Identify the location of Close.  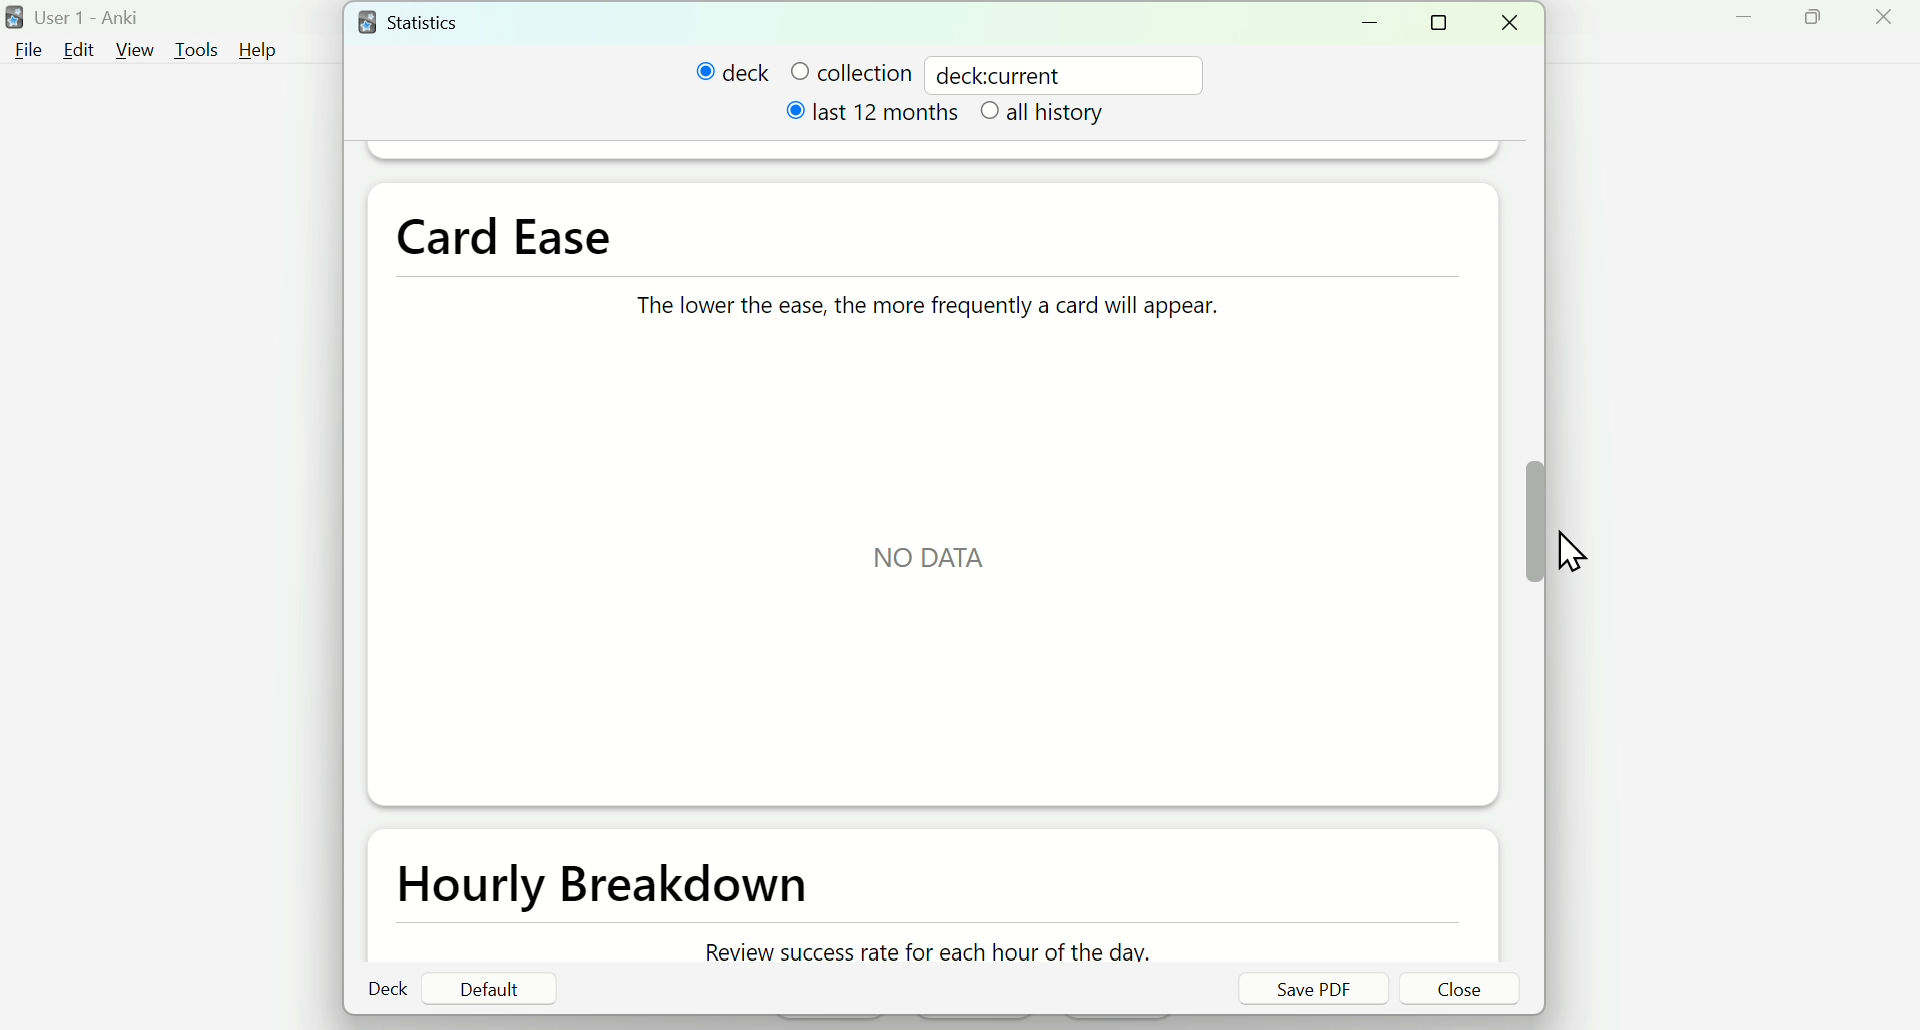
(1461, 991).